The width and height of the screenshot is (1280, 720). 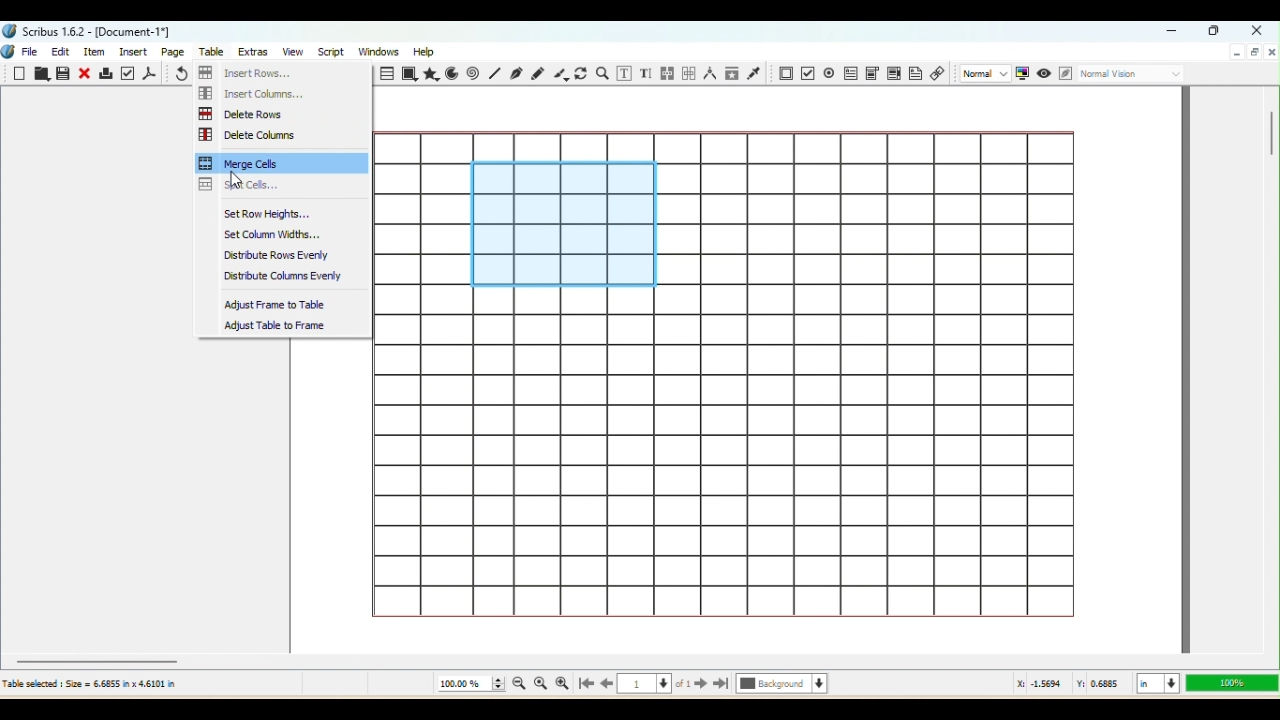 I want to click on Horizontal scroll bar, so click(x=639, y=660).